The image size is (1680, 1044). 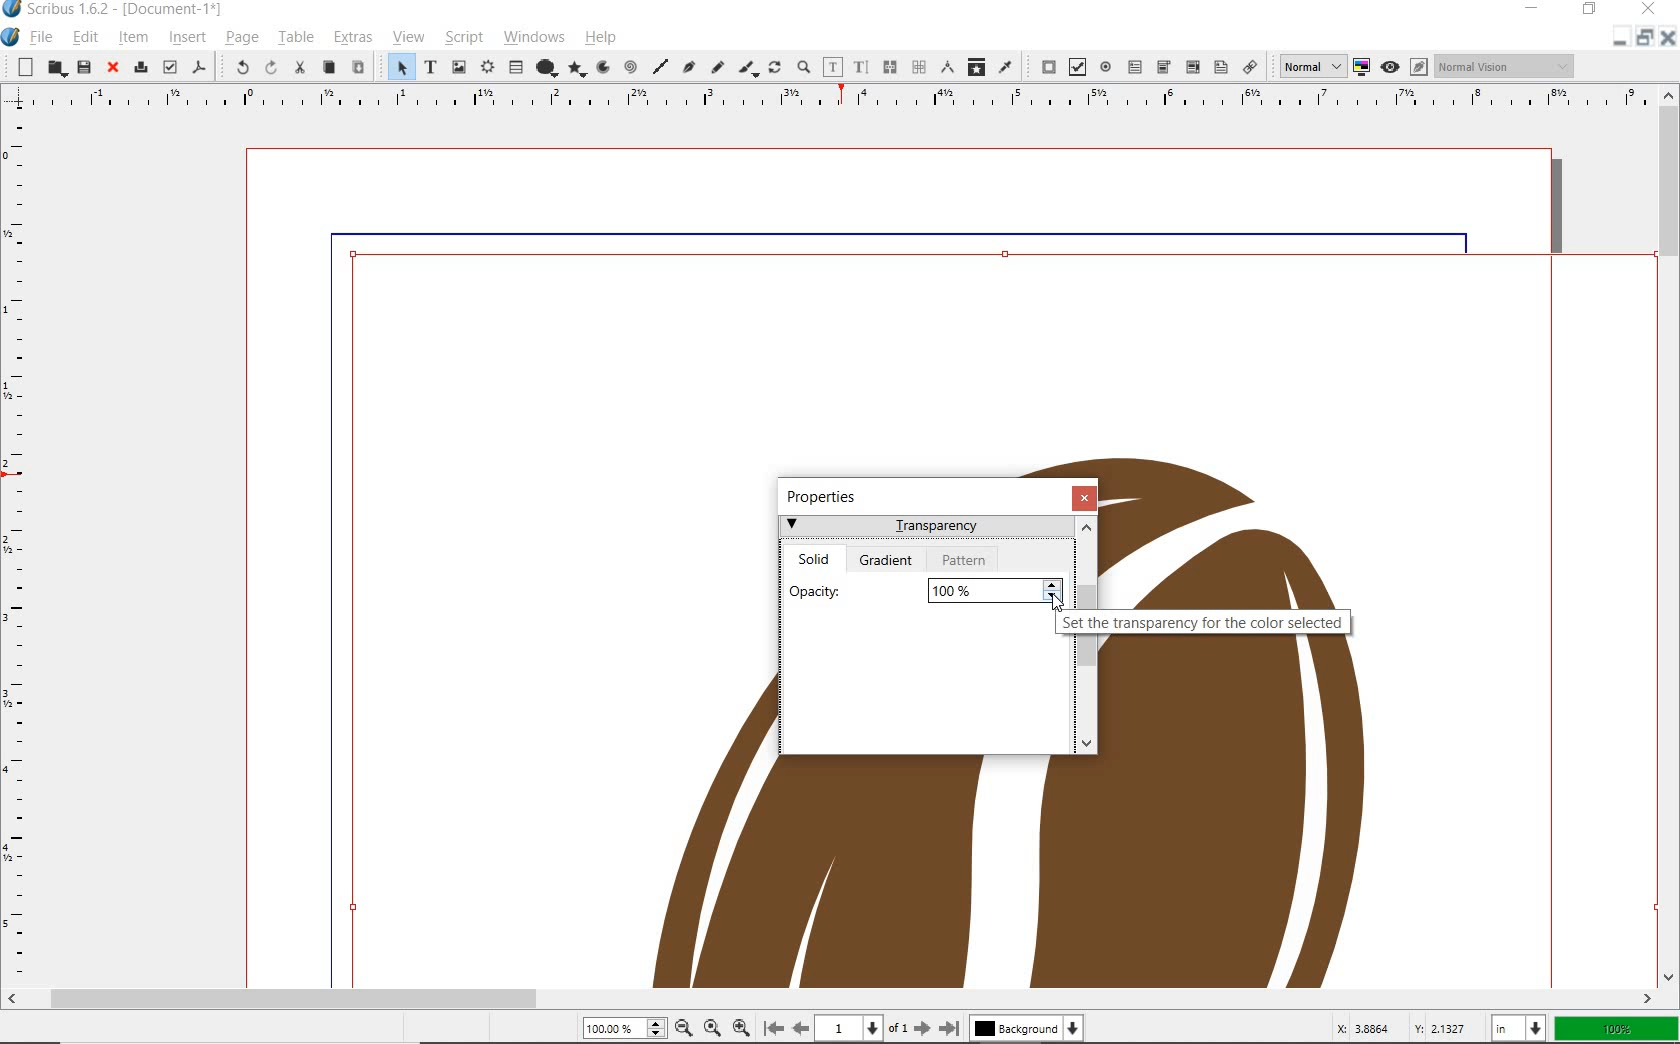 What do you see at coordinates (975, 66) in the screenshot?
I see `copy item properties` at bounding box center [975, 66].